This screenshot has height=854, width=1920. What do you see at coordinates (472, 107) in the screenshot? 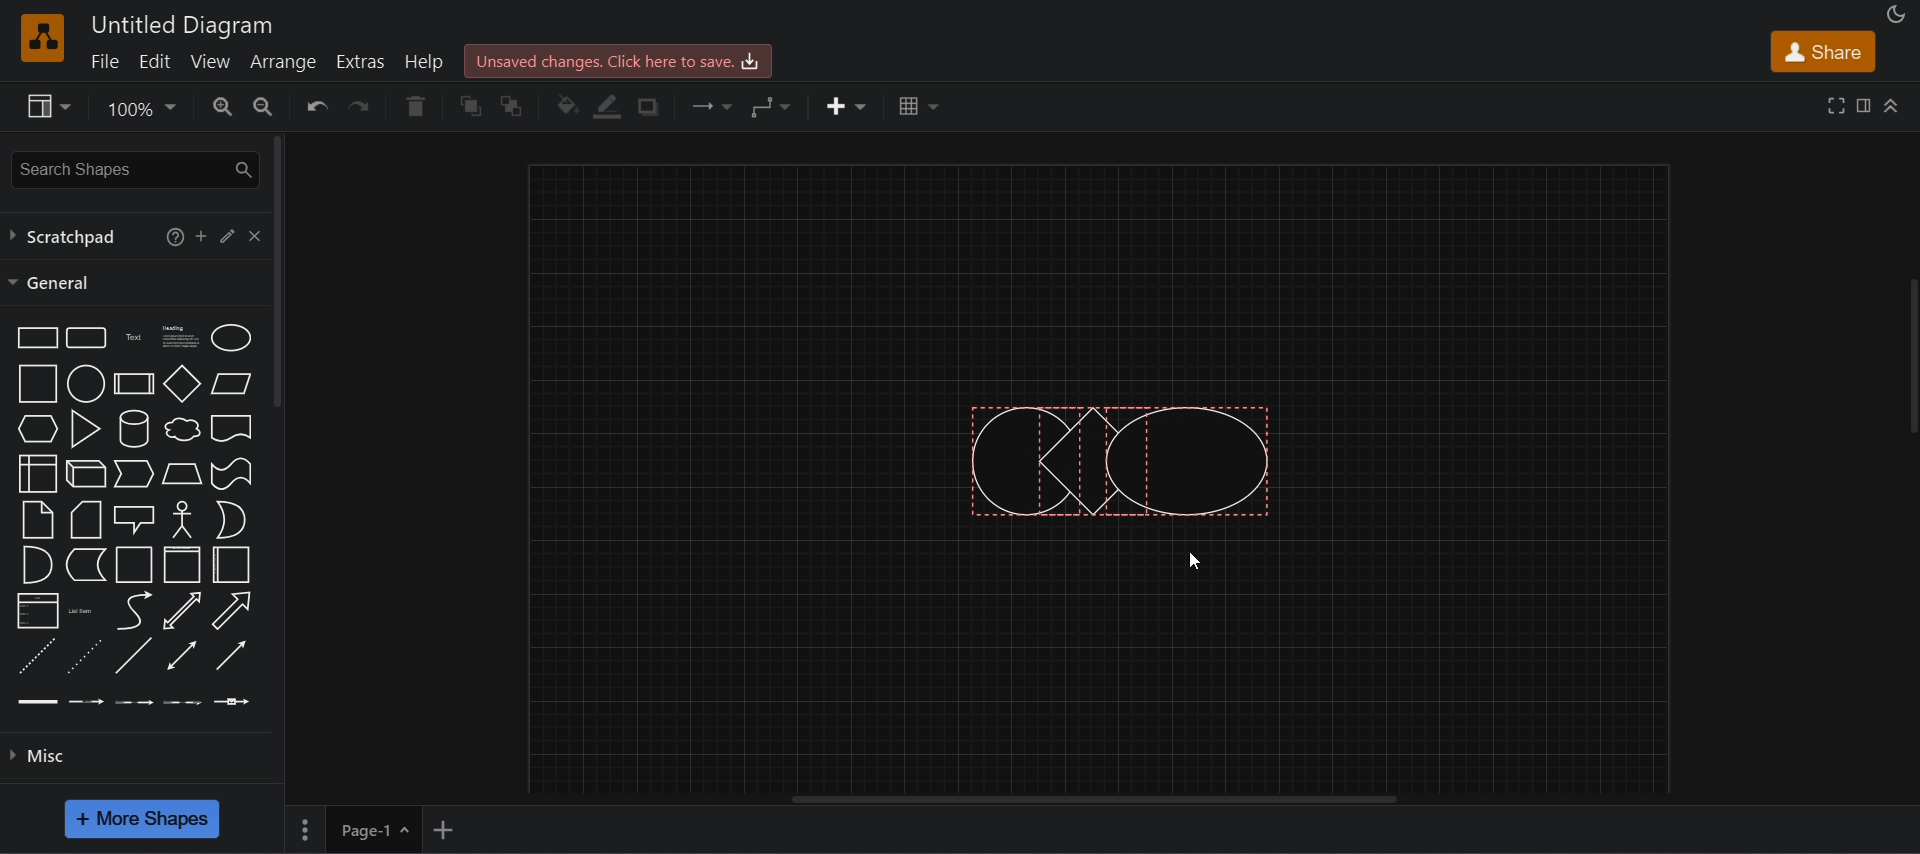
I see `to front` at bounding box center [472, 107].